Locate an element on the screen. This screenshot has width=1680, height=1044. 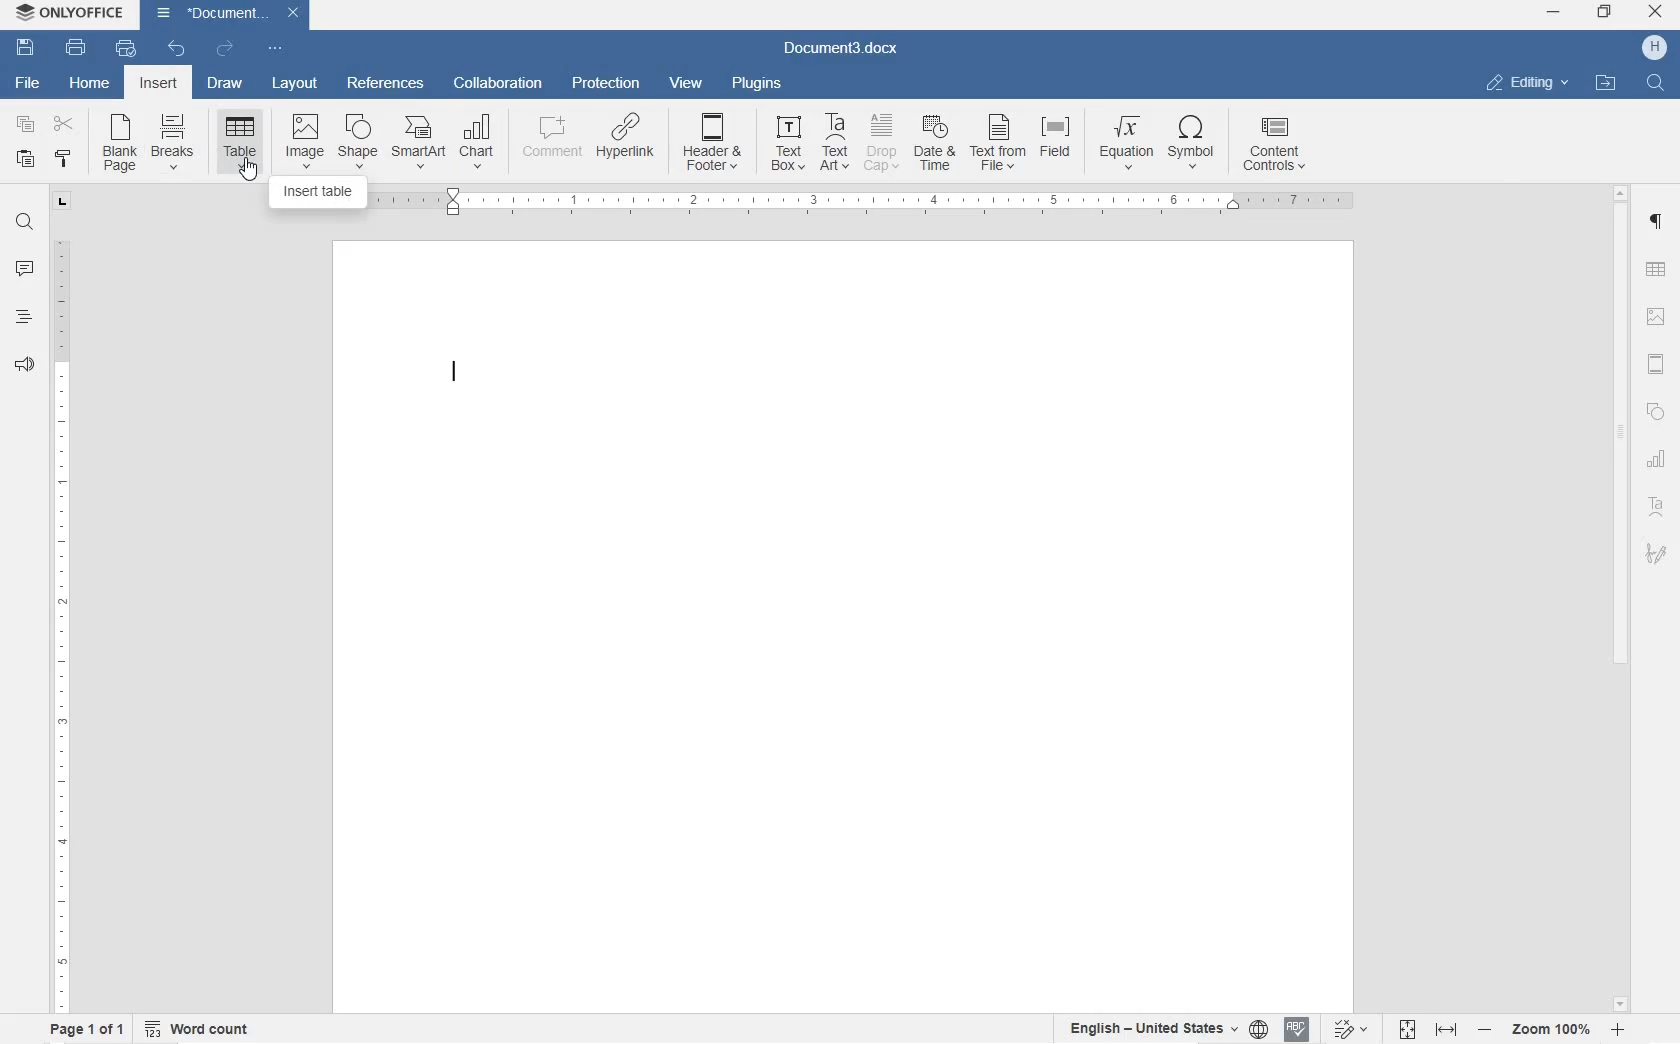
Drop Cap is located at coordinates (882, 143).